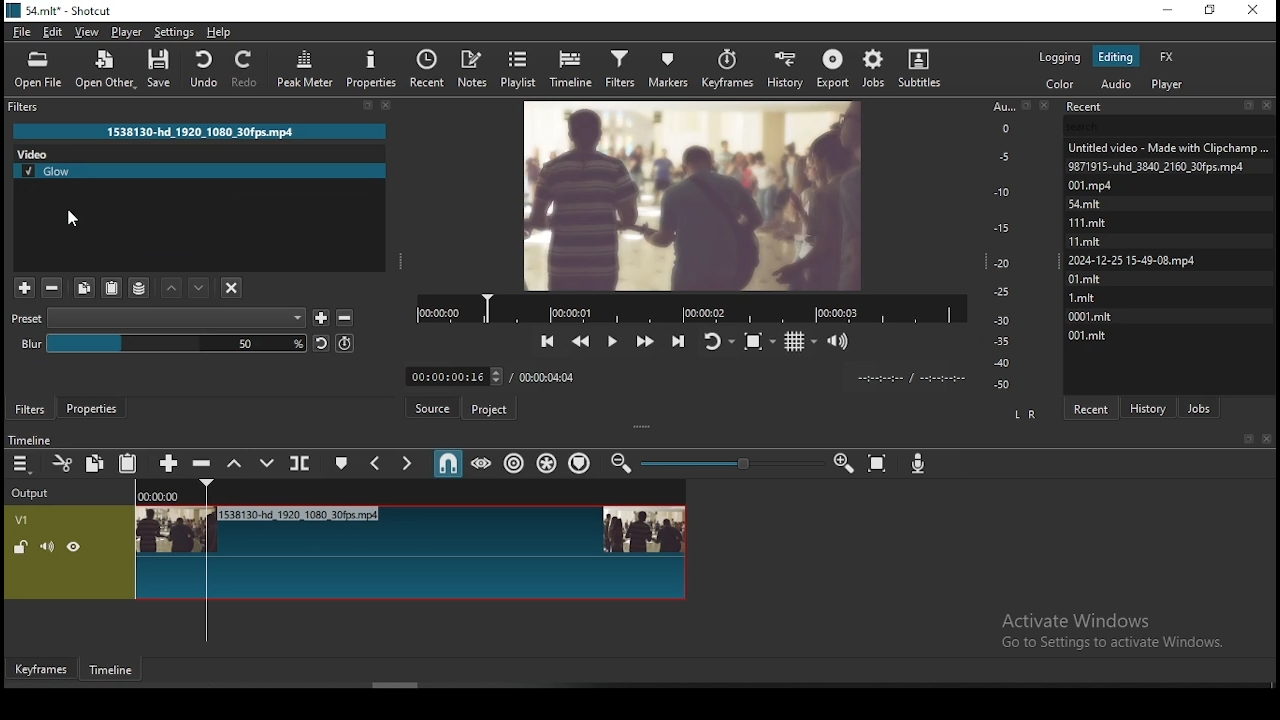 This screenshot has width=1280, height=720. Describe the element at coordinates (1167, 146) in the screenshot. I see `Untitled video - Made with Clipchamp .` at that location.